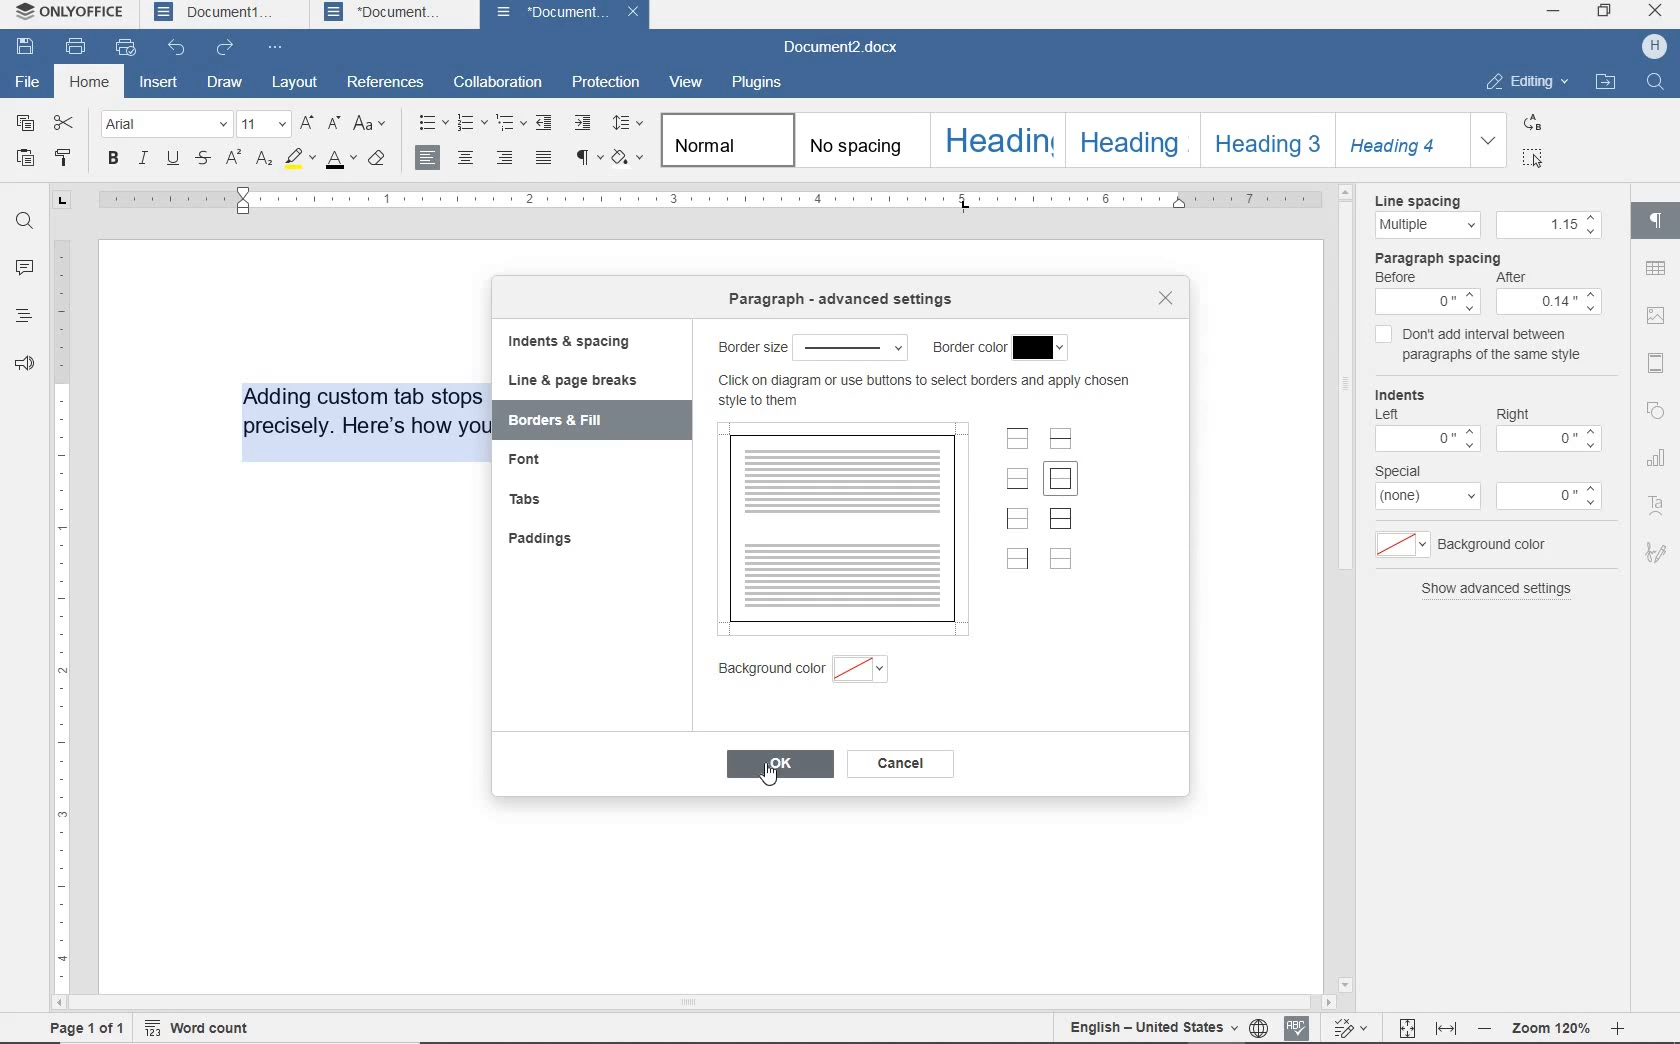 The height and width of the screenshot is (1044, 1680). I want to click on indents & spacing, so click(570, 343).